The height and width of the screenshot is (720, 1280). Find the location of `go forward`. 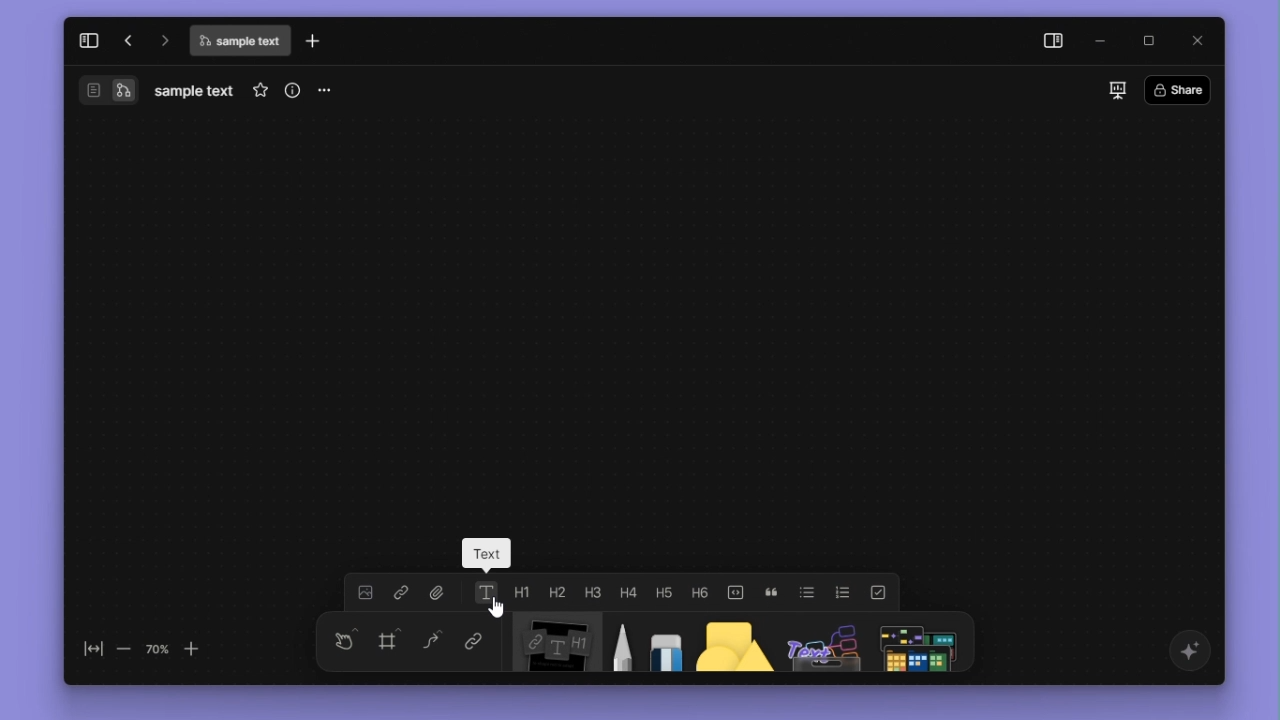

go forward is located at coordinates (162, 39).